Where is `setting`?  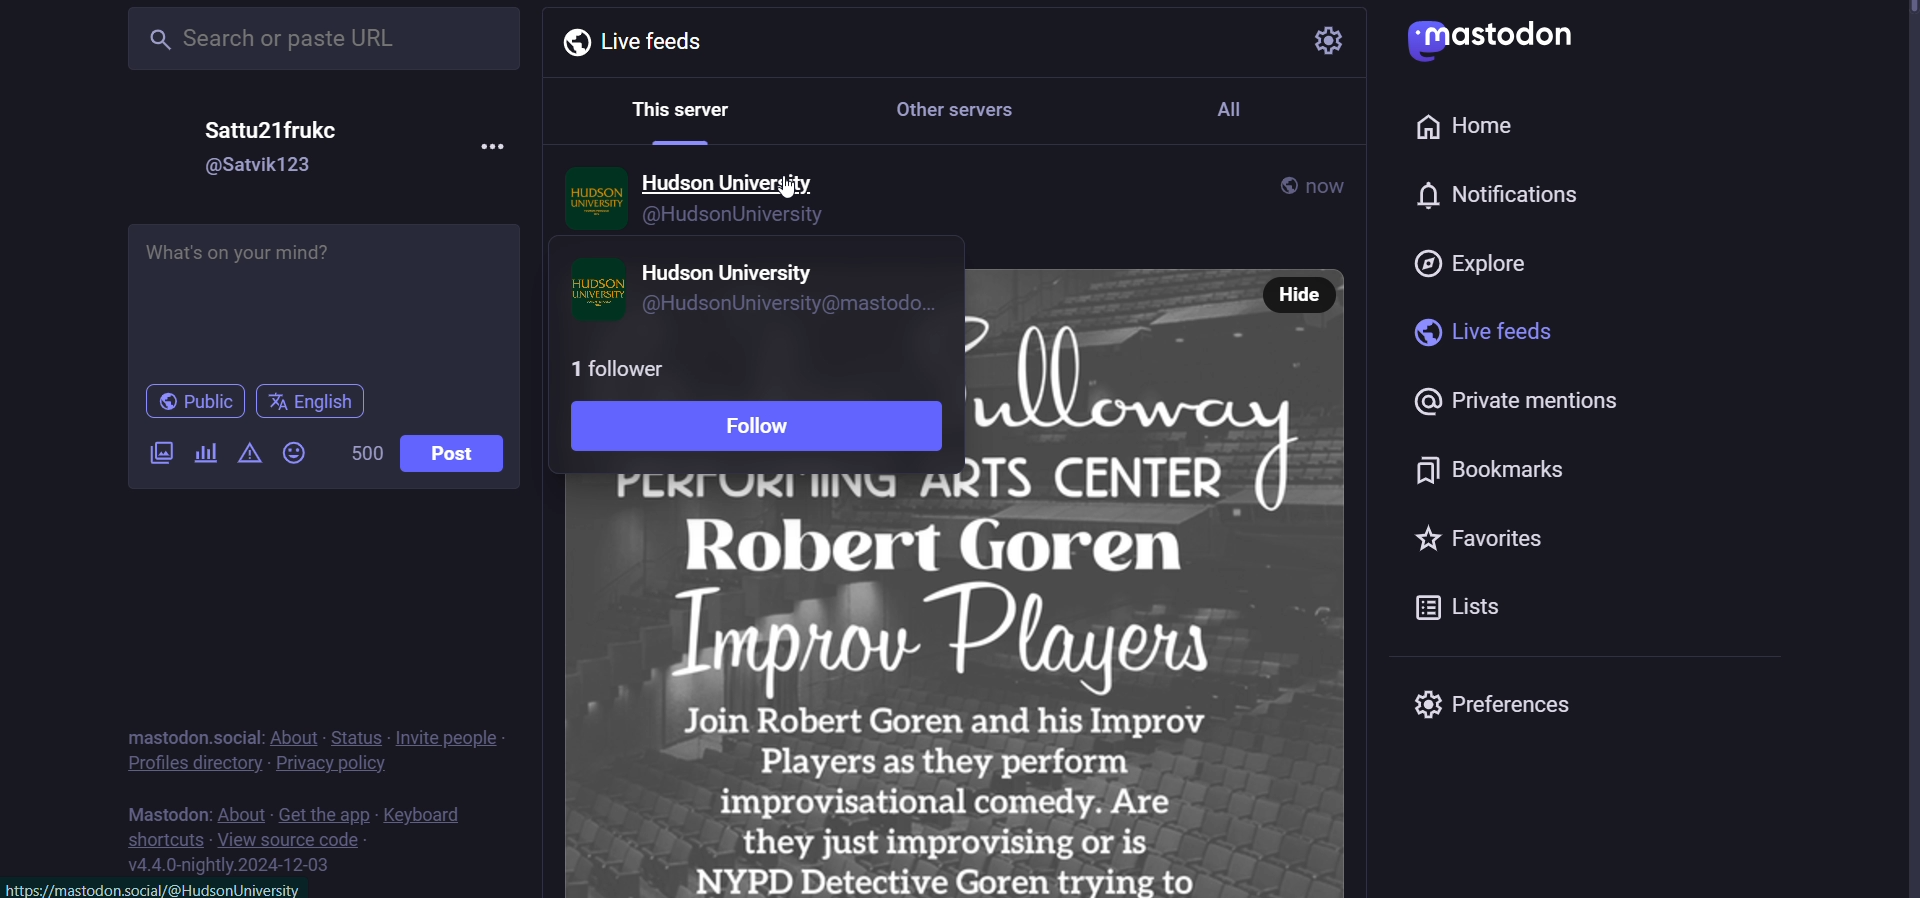
setting is located at coordinates (1330, 39).